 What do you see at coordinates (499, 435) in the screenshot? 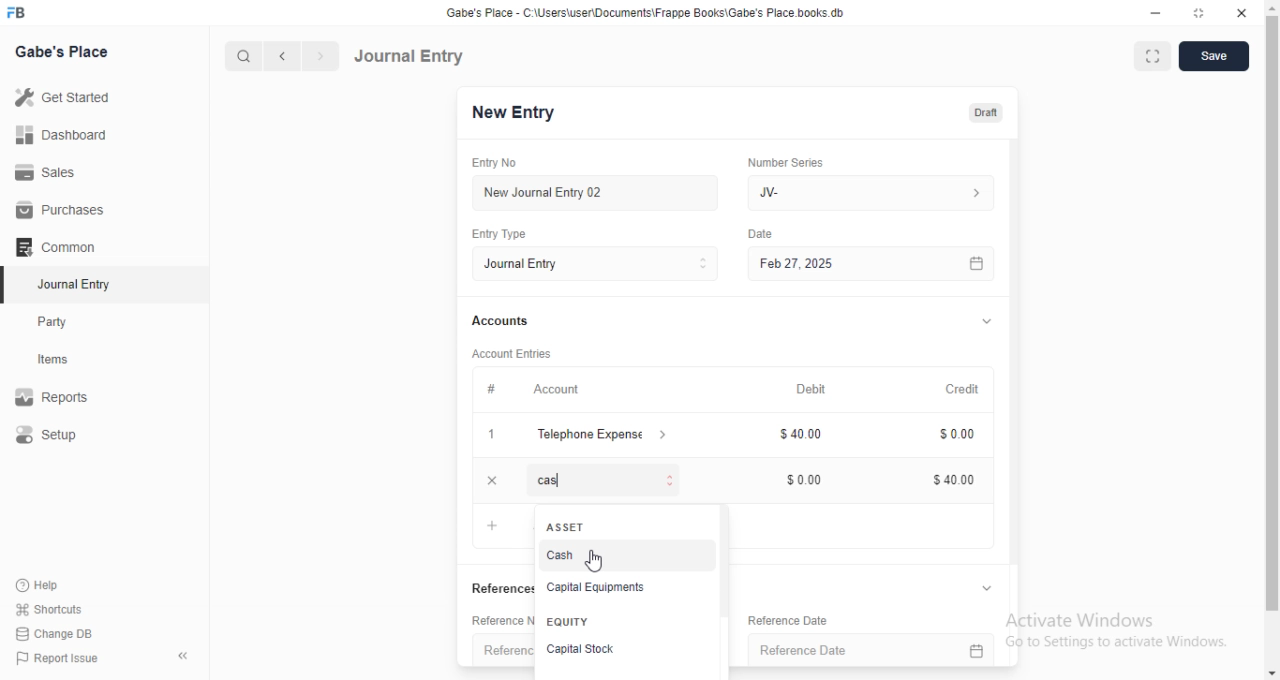
I see `1` at bounding box center [499, 435].